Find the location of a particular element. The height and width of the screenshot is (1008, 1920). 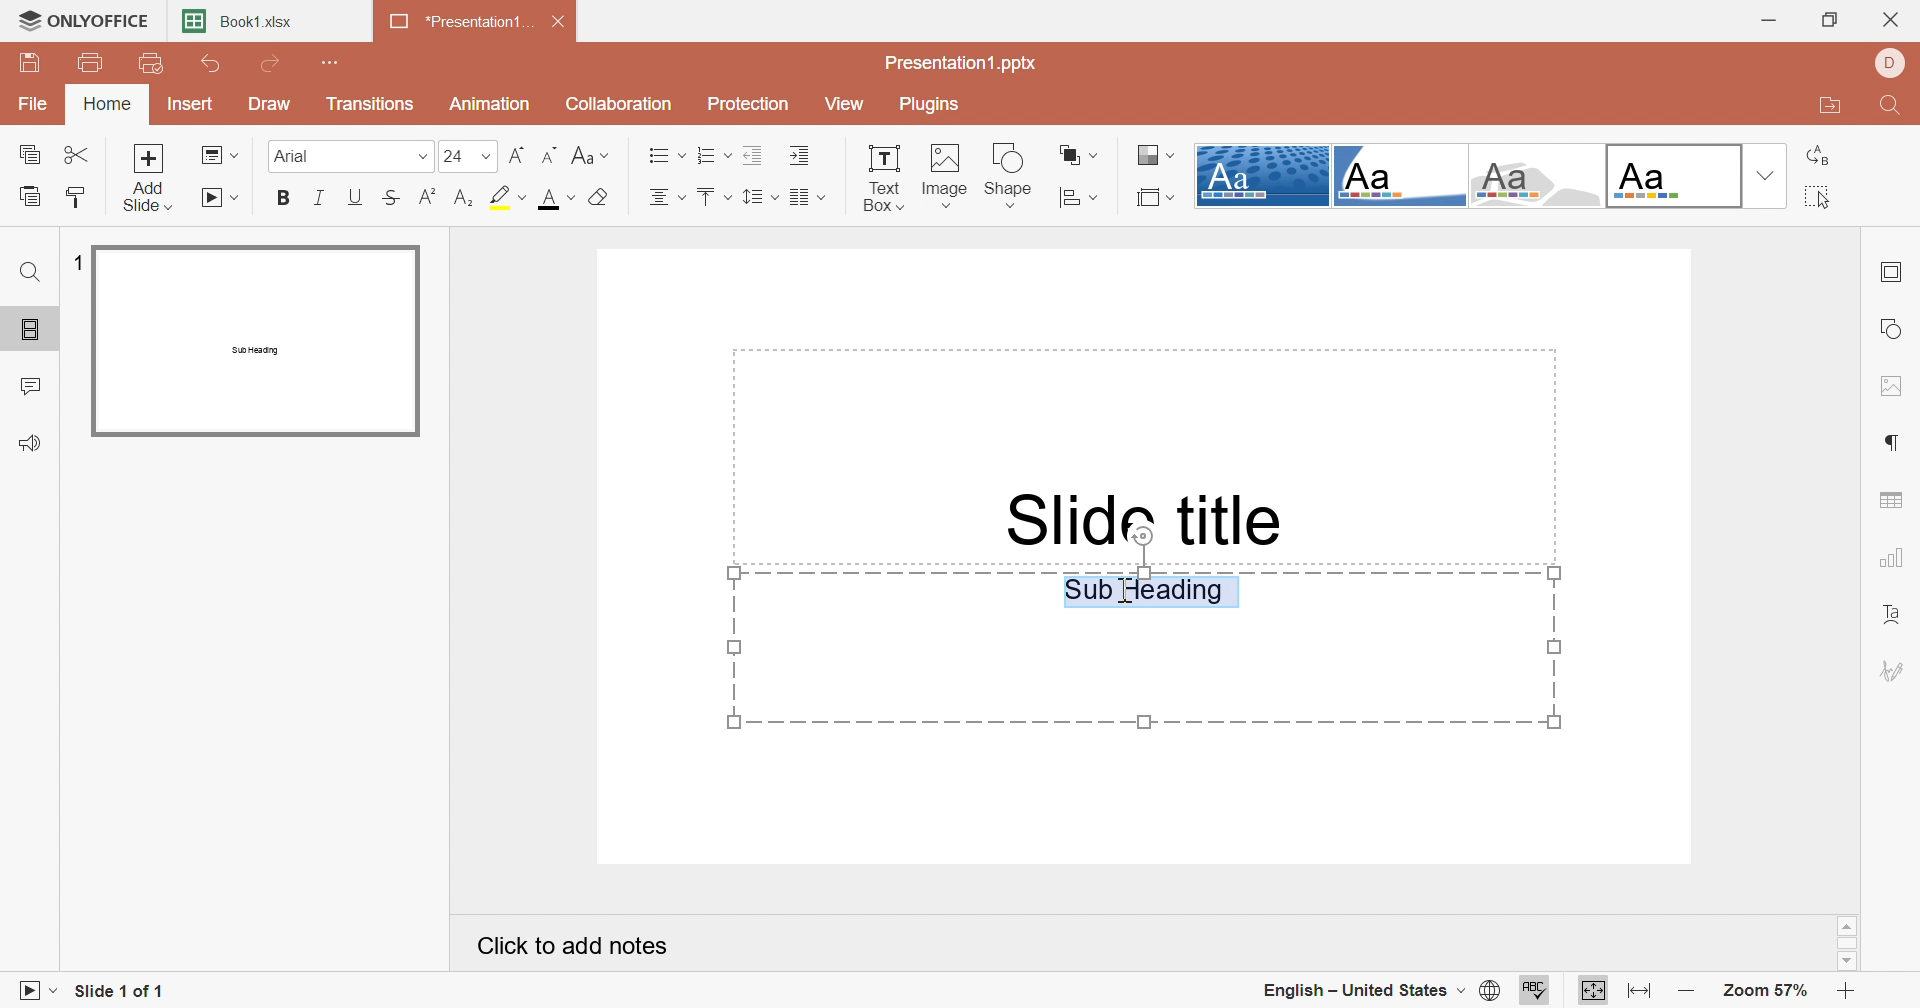

Drop Down is located at coordinates (1767, 175).